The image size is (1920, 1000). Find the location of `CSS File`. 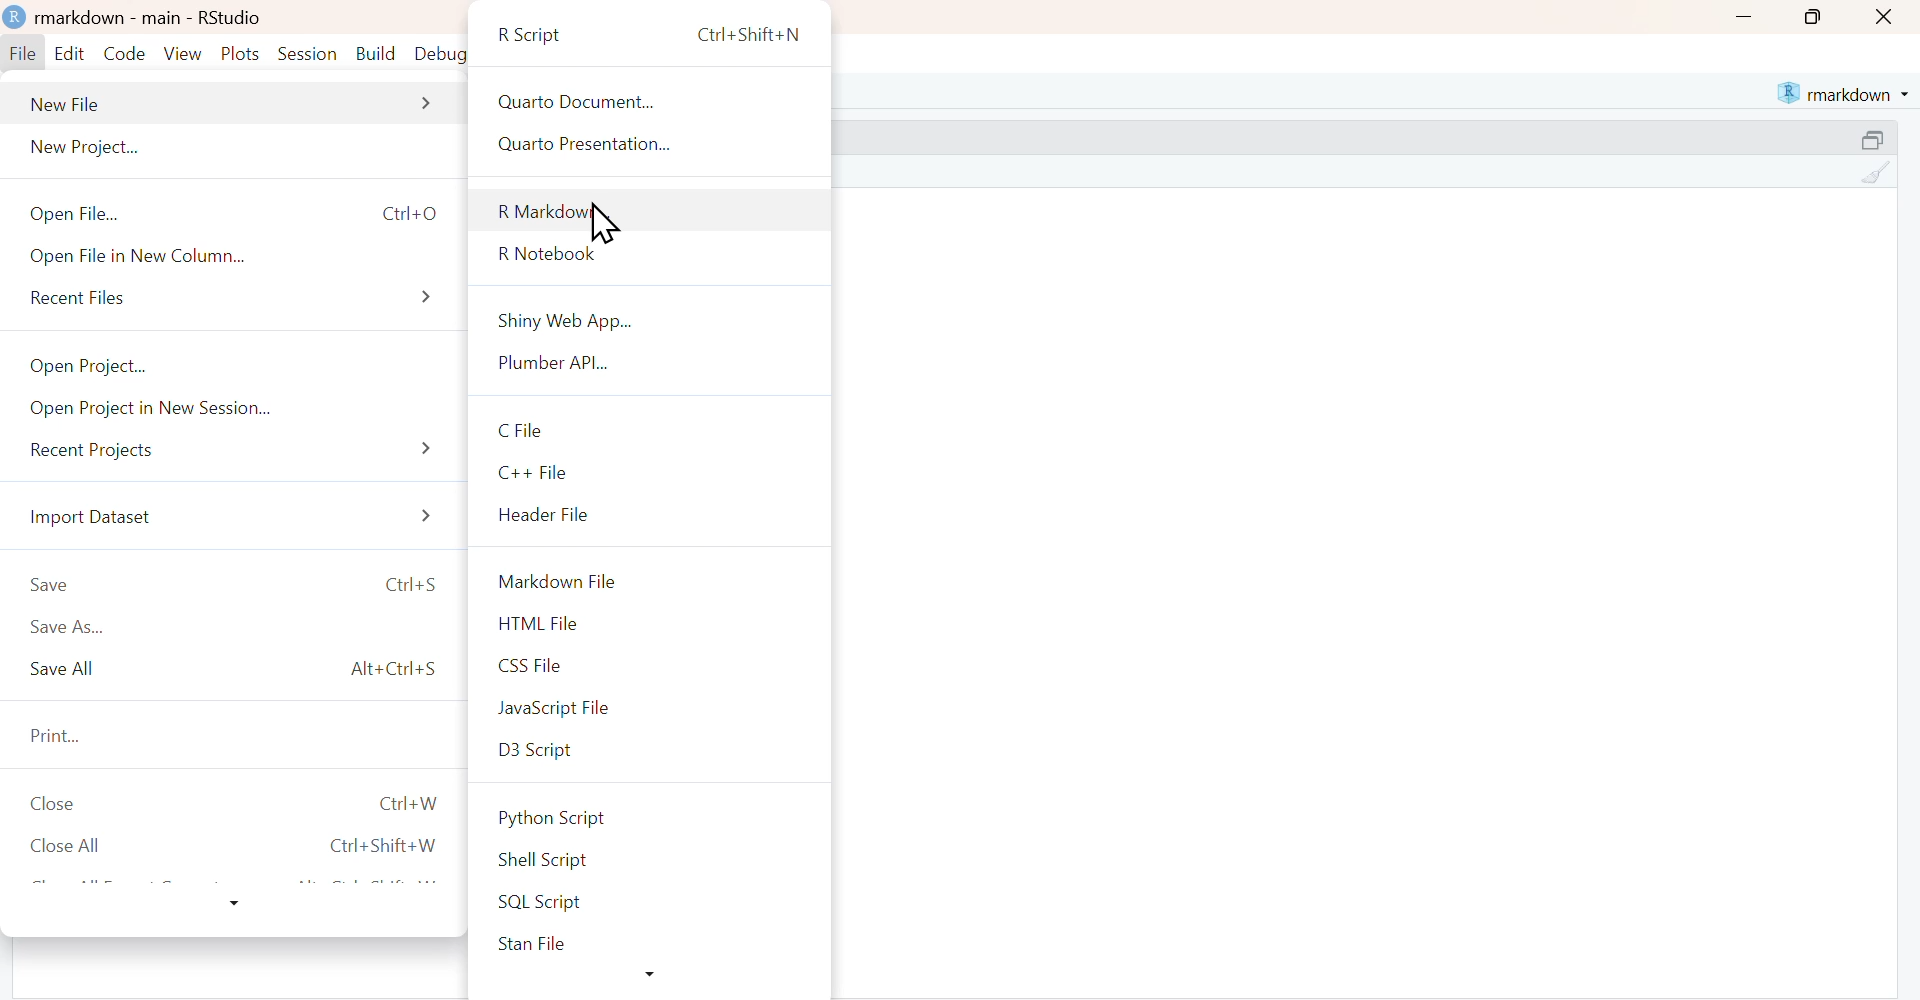

CSS File is located at coordinates (651, 663).